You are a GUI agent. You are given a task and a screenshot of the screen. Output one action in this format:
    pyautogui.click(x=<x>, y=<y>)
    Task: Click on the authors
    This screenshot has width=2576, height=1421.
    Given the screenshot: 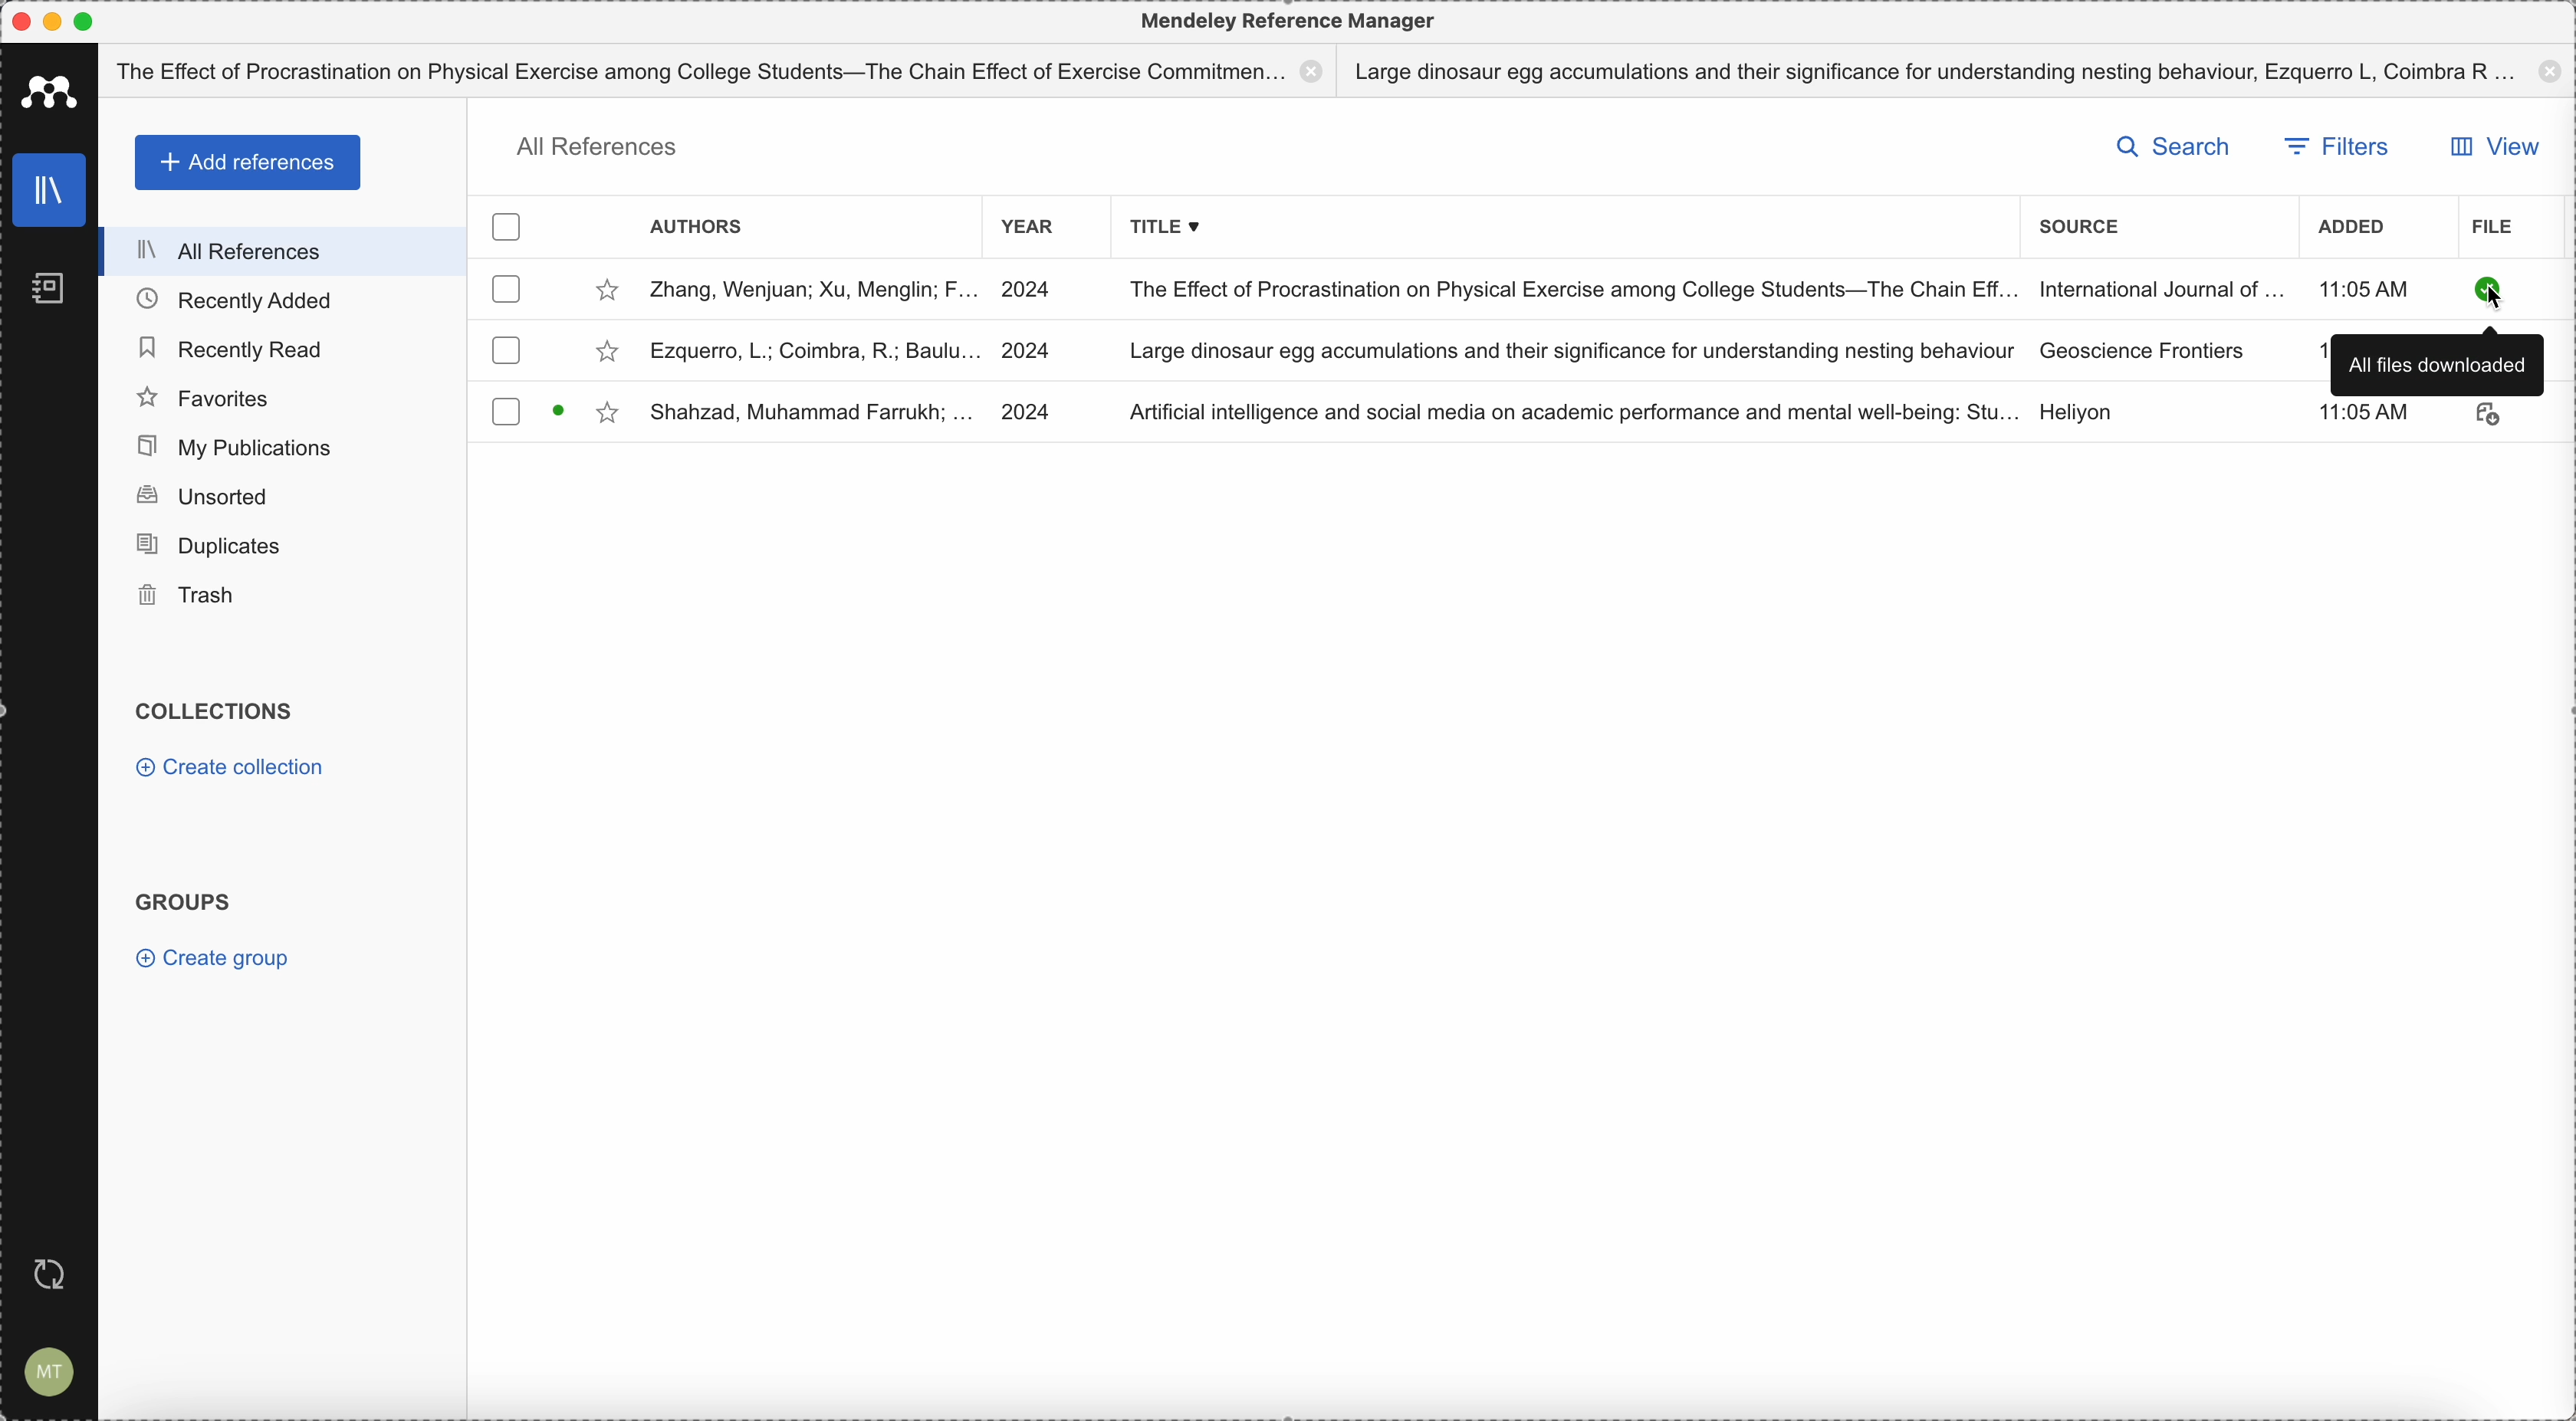 What is the action you would take?
    pyautogui.click(x=684, y=229)
    